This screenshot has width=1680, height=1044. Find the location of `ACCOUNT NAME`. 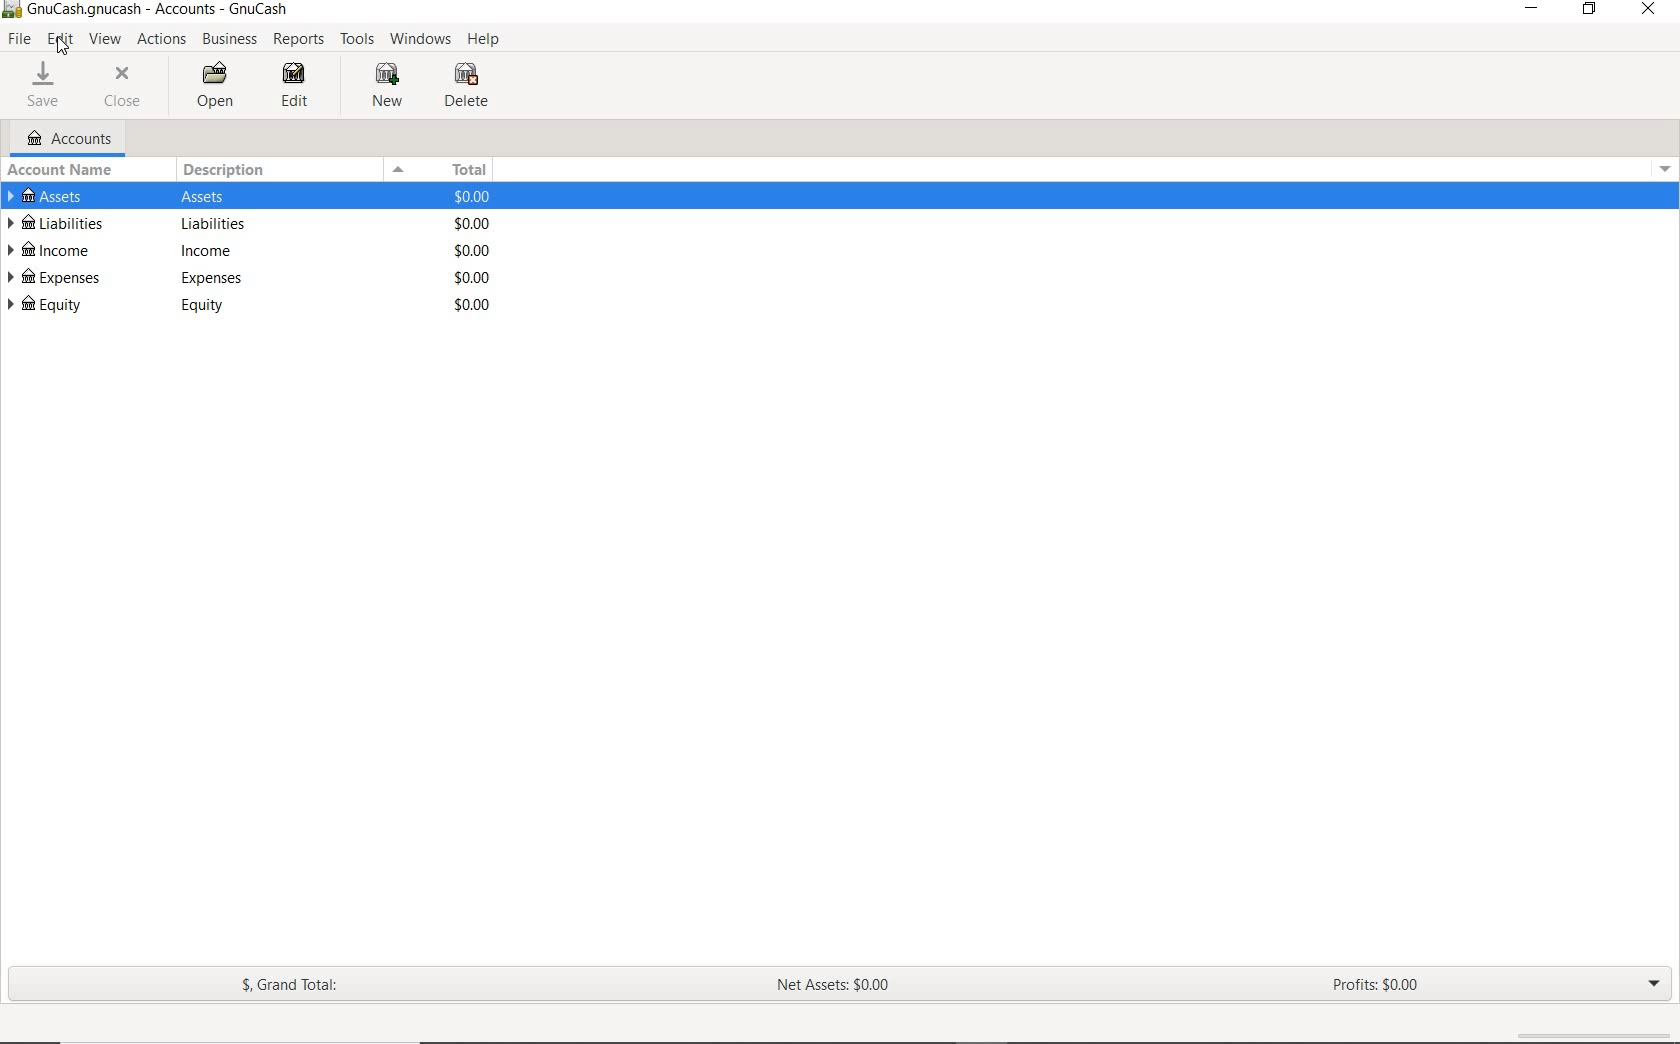

ACCOUNT NAME is located at coordinates (64, 169).